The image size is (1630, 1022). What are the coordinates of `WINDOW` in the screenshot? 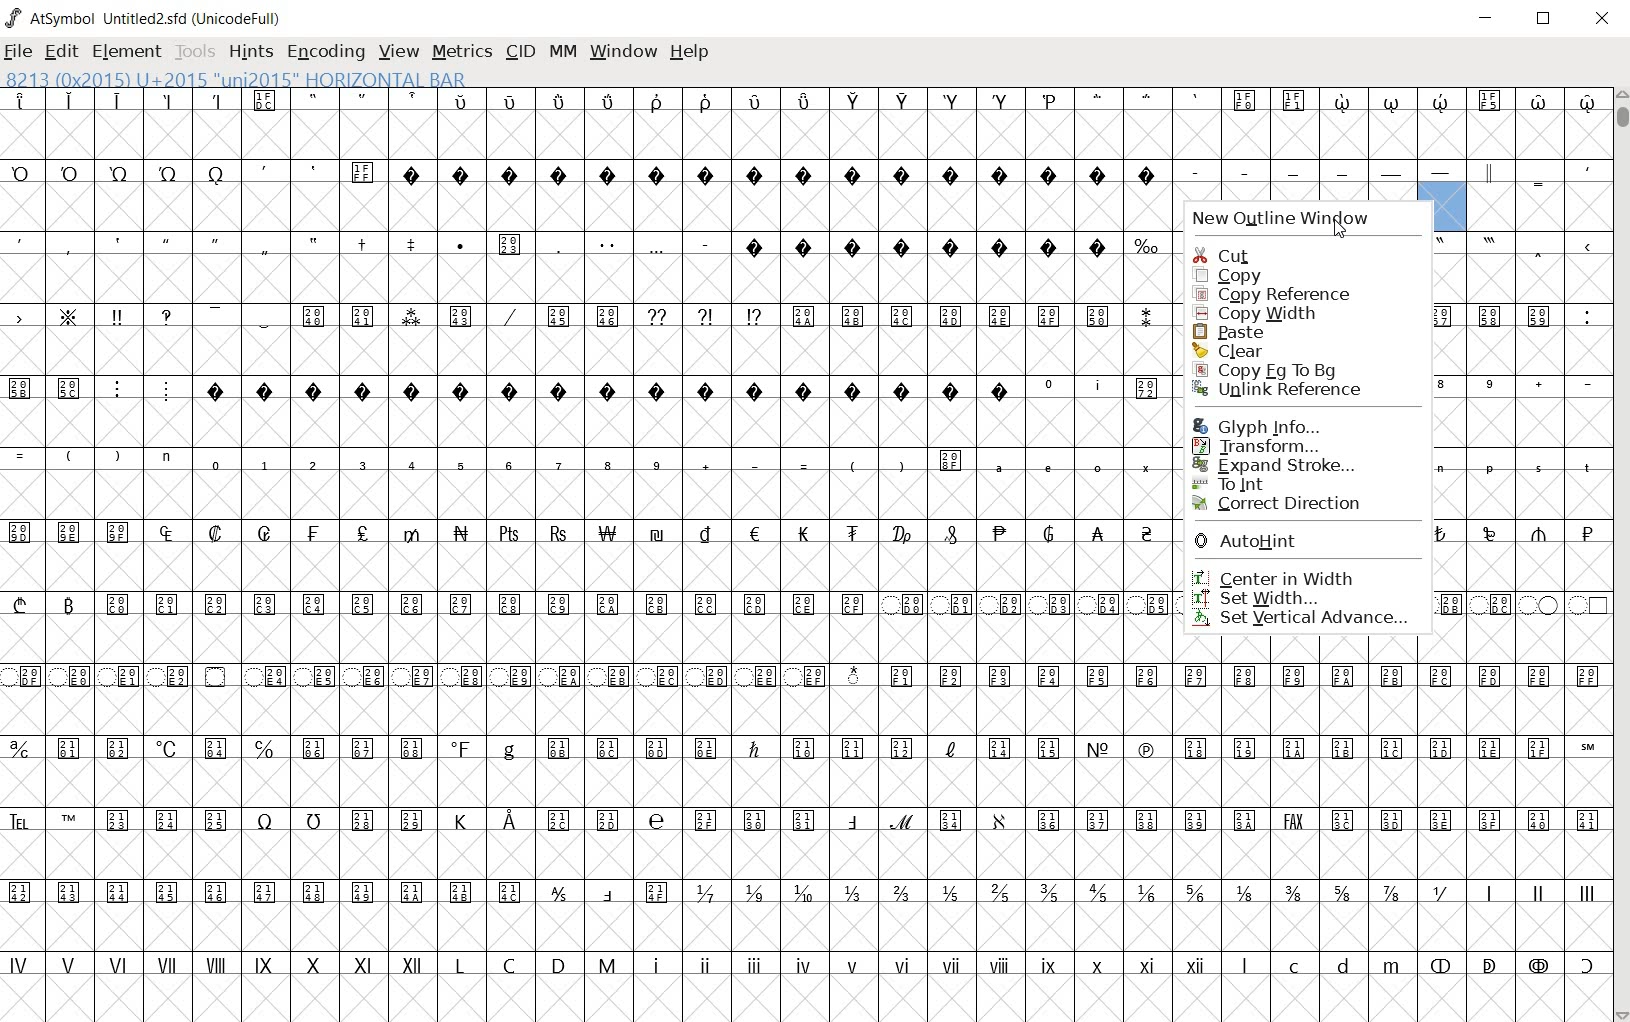 It's located at (625, 51).